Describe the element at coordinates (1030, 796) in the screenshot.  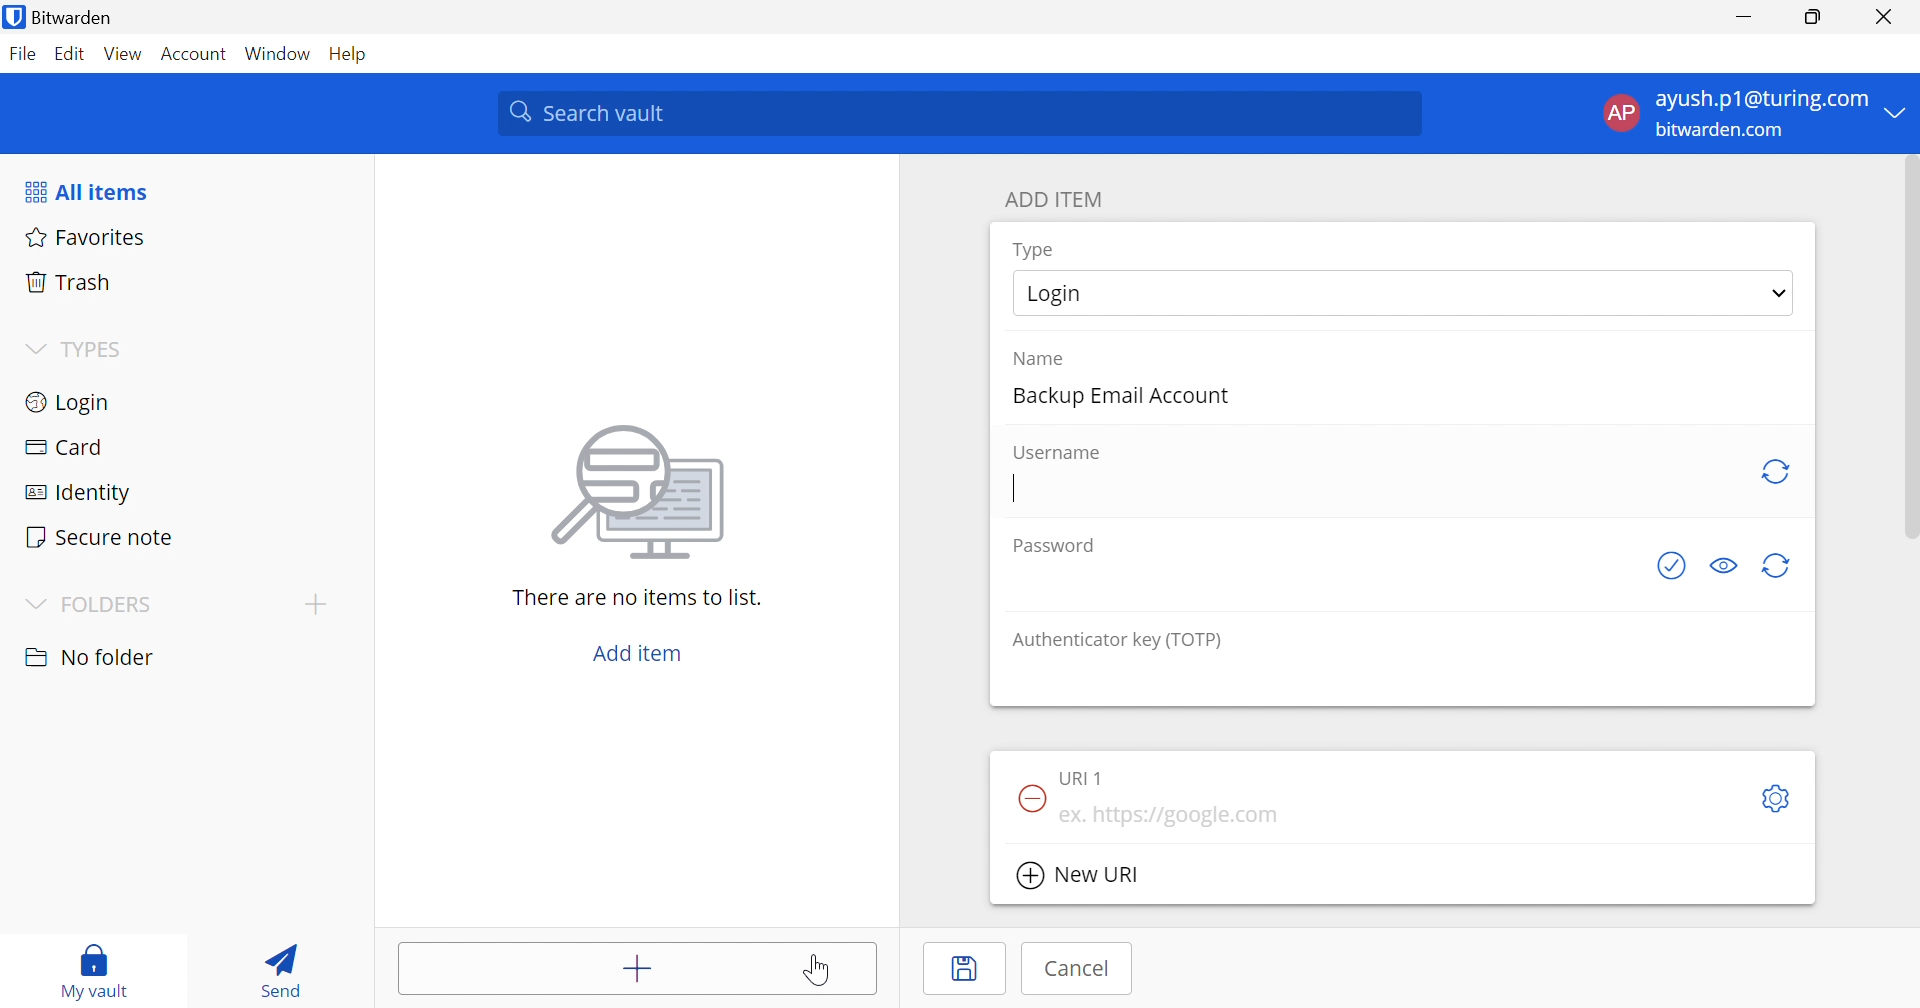
I see `Remove` at that location.